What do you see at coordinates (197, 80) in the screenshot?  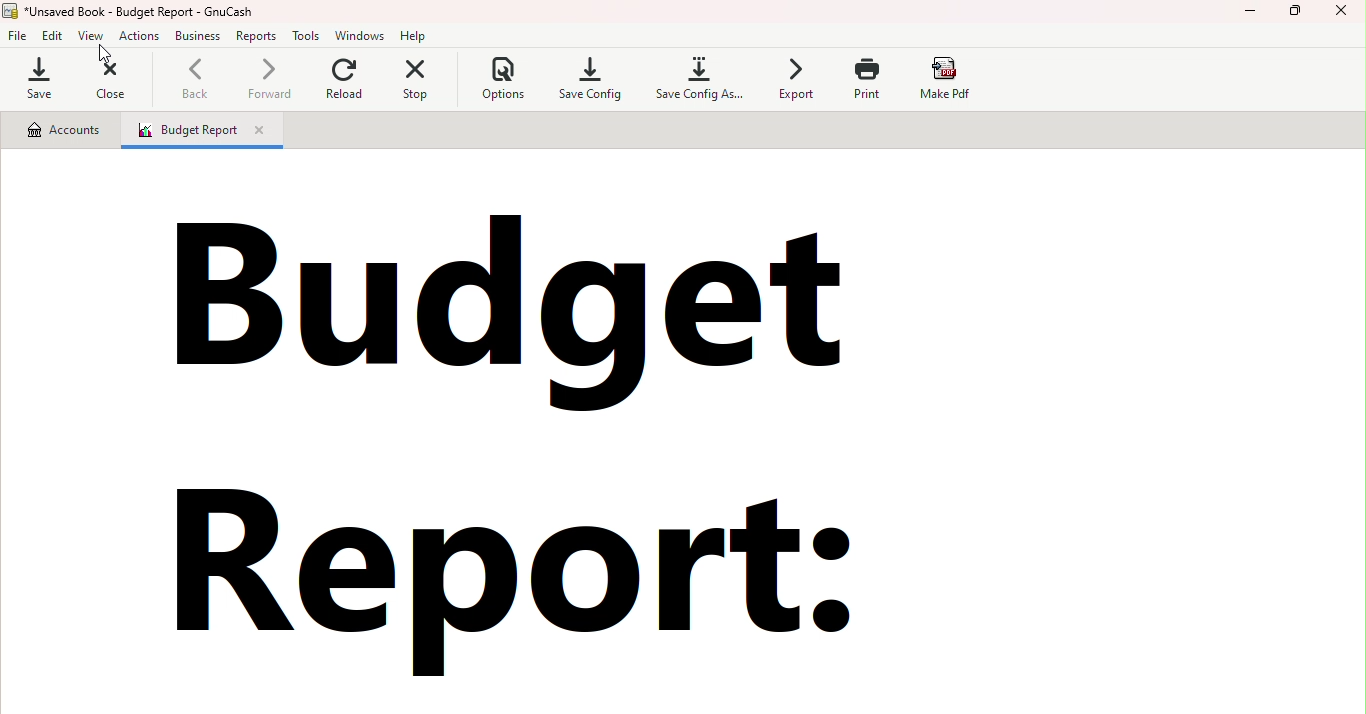 I see `Back` at bounding box center [197, 80].